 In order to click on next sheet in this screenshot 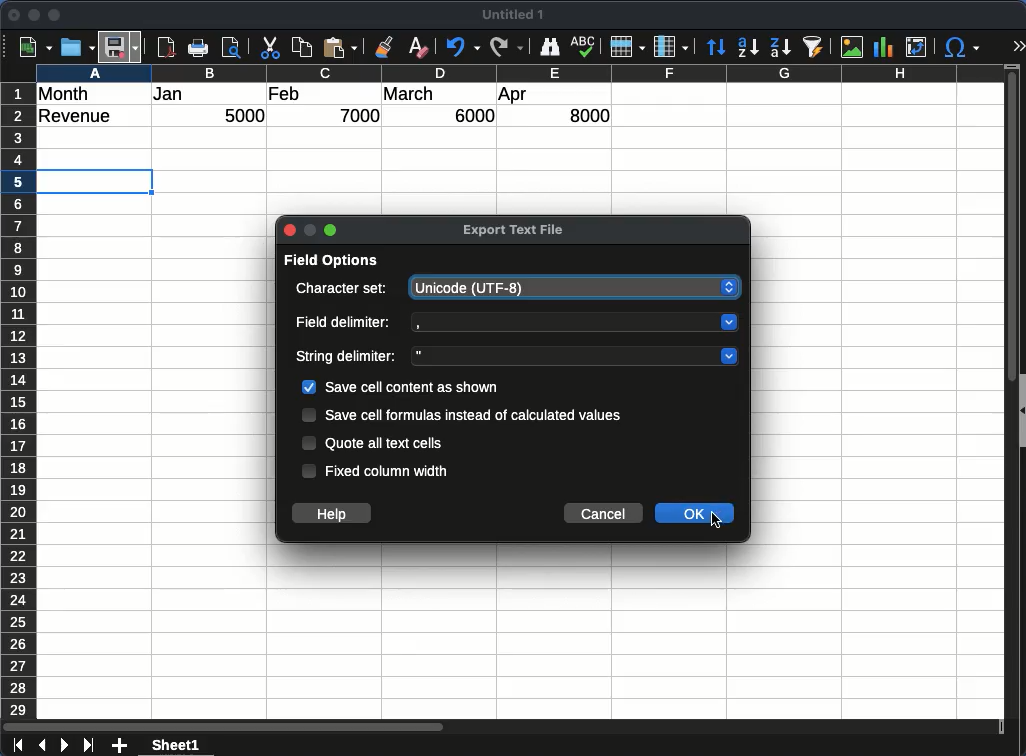, I will do `click(63, 746)`.